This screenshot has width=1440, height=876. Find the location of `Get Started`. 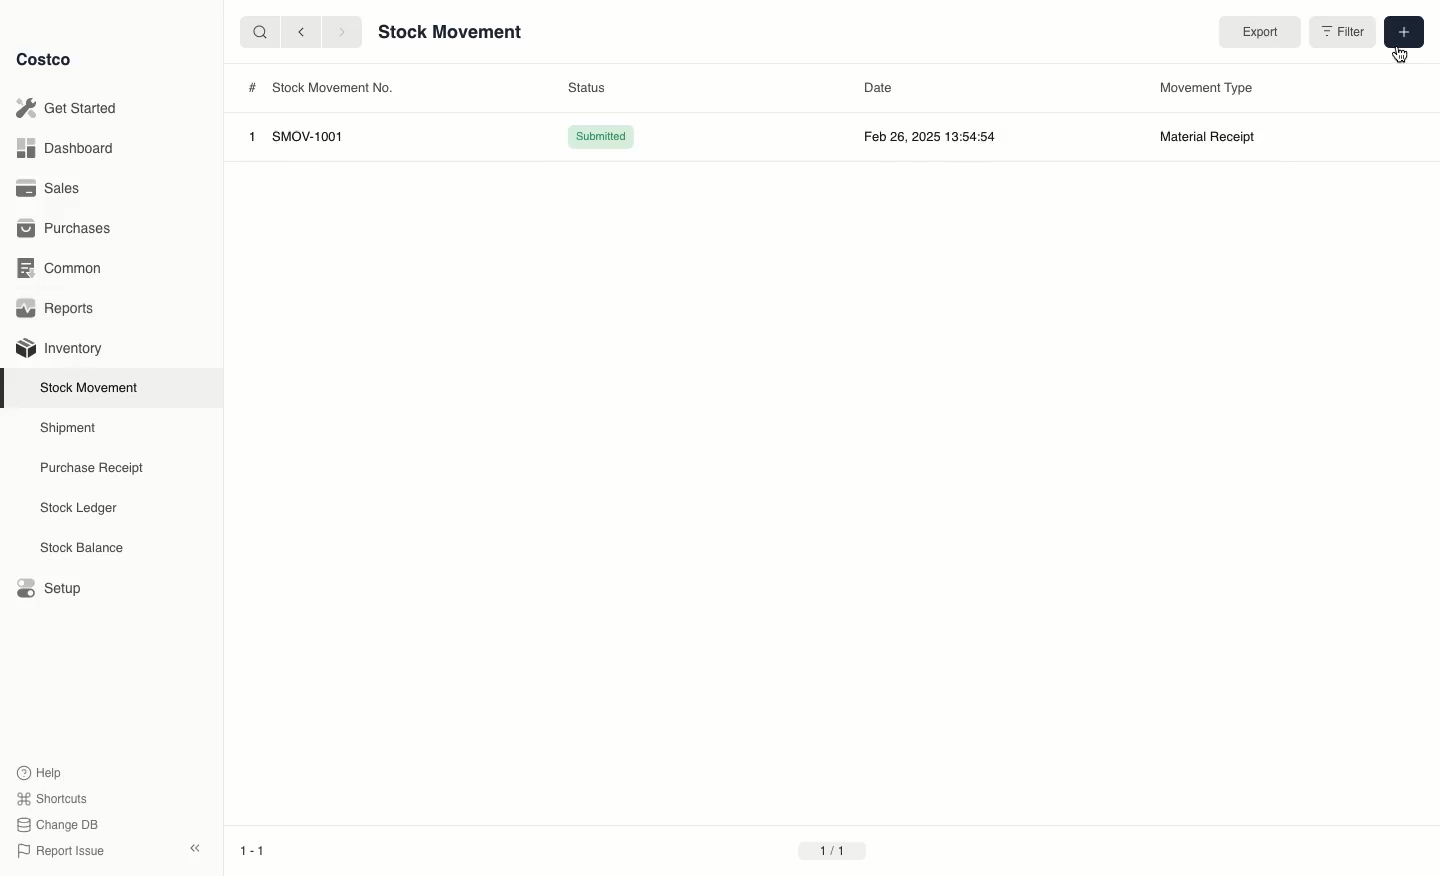

Get Started is located at coordinates (71, 107).